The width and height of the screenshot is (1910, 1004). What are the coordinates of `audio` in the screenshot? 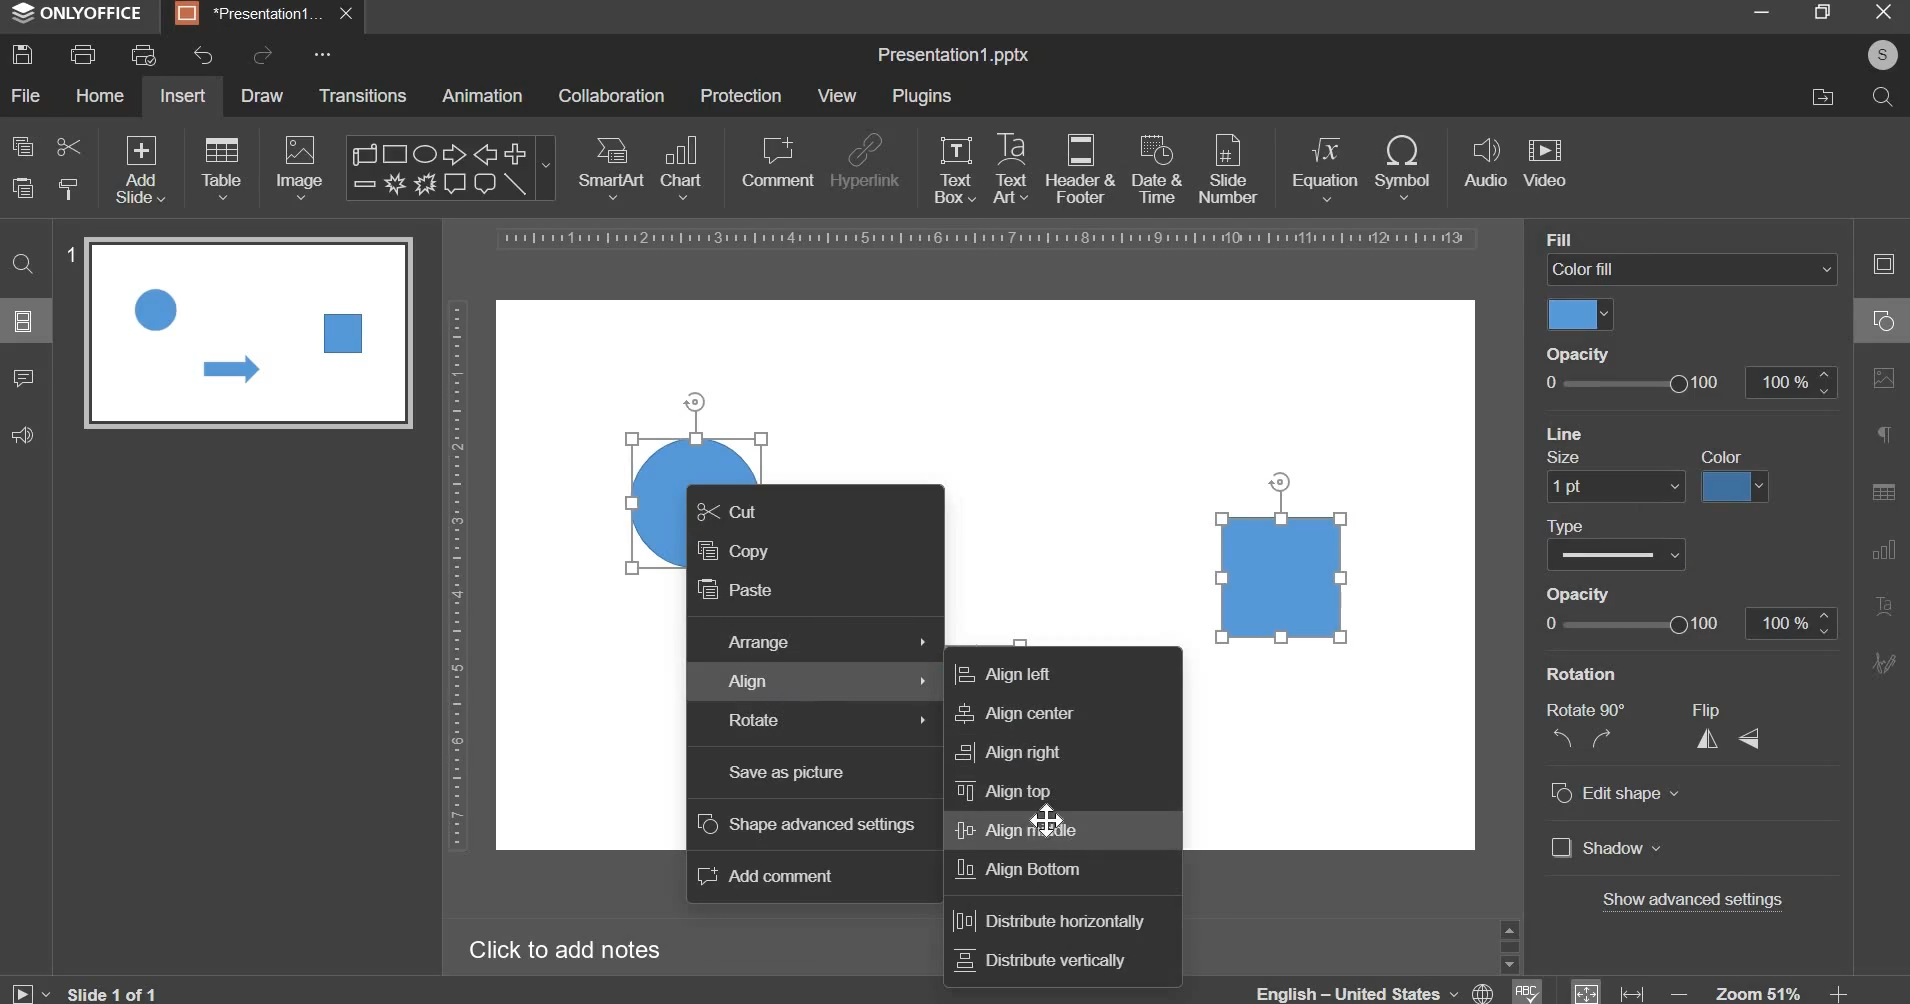 It's located at (1486, 164).